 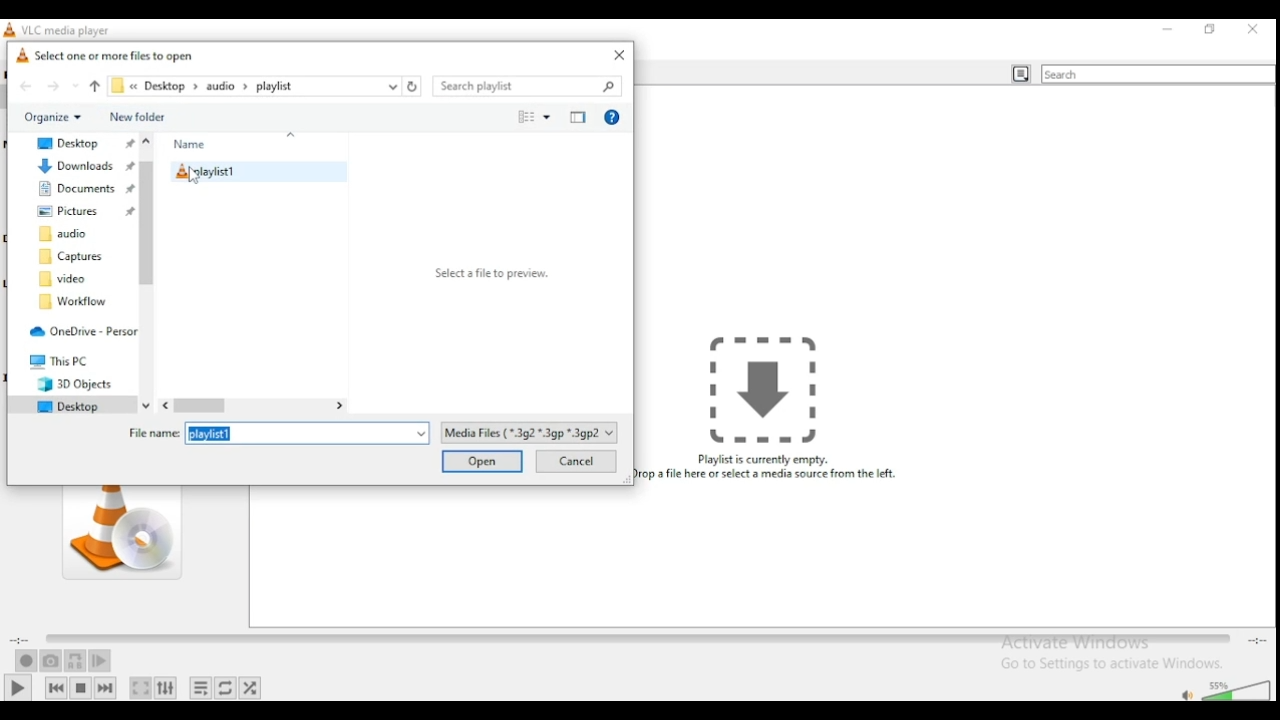 What do you see at coordinates (276, 87) in the screenshot?
I see `playlist` at bounding box center [276, 87].